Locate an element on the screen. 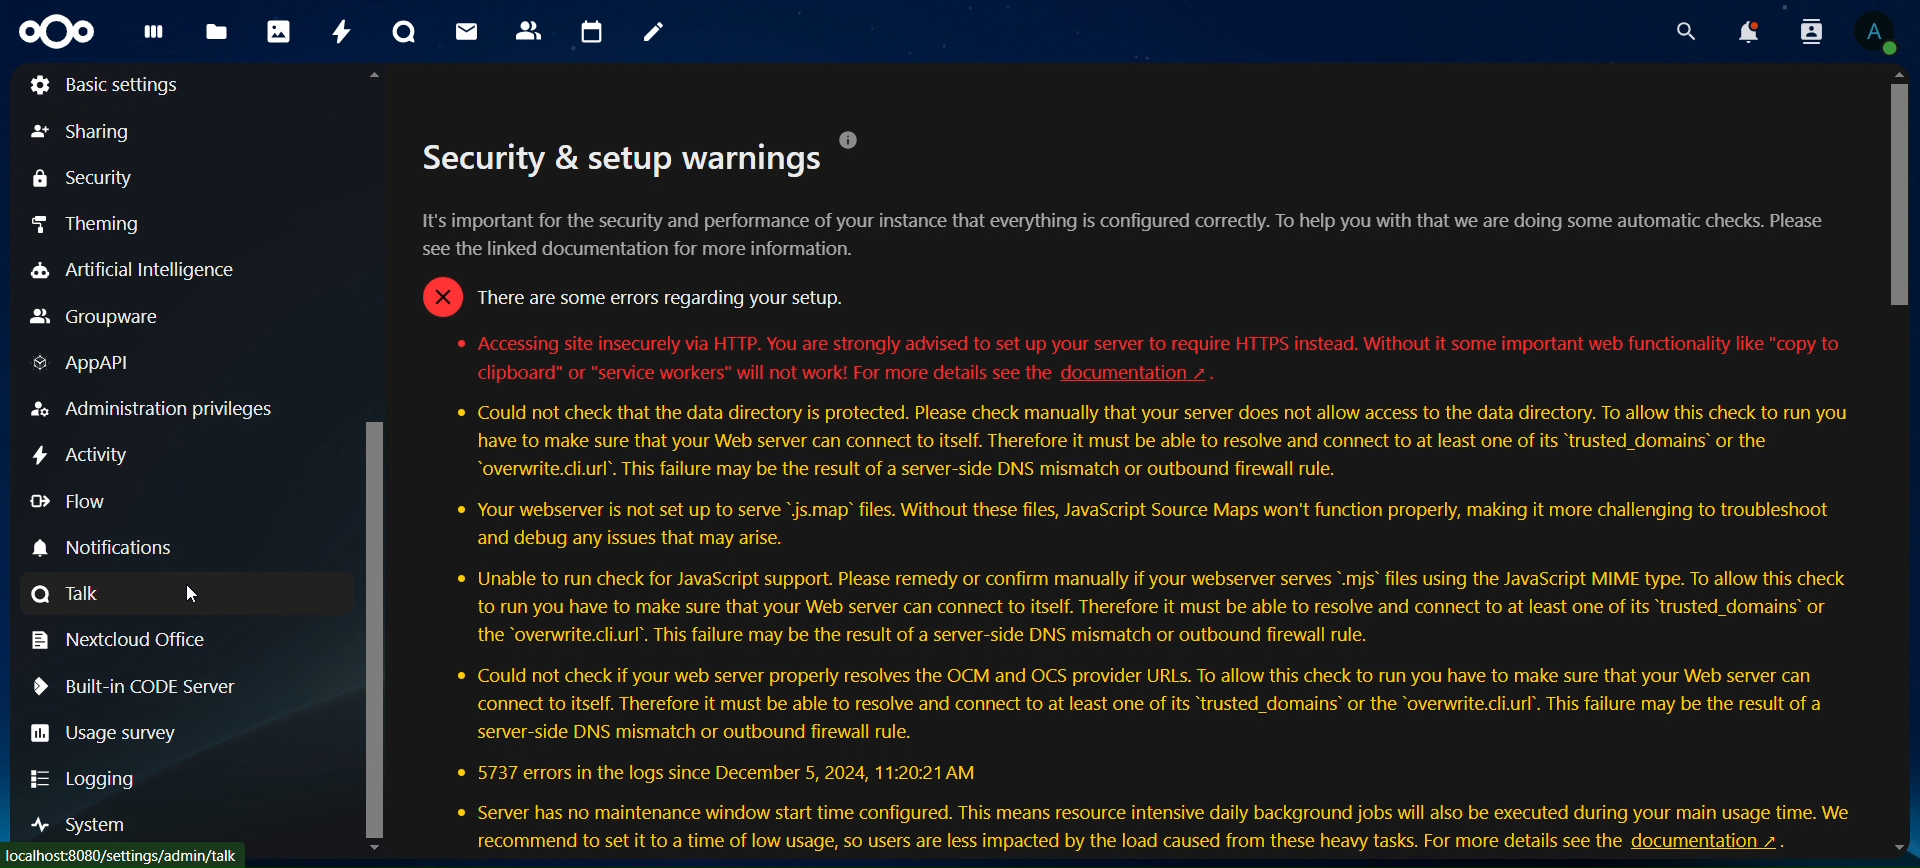  admin is located at coordinates (152, 408).